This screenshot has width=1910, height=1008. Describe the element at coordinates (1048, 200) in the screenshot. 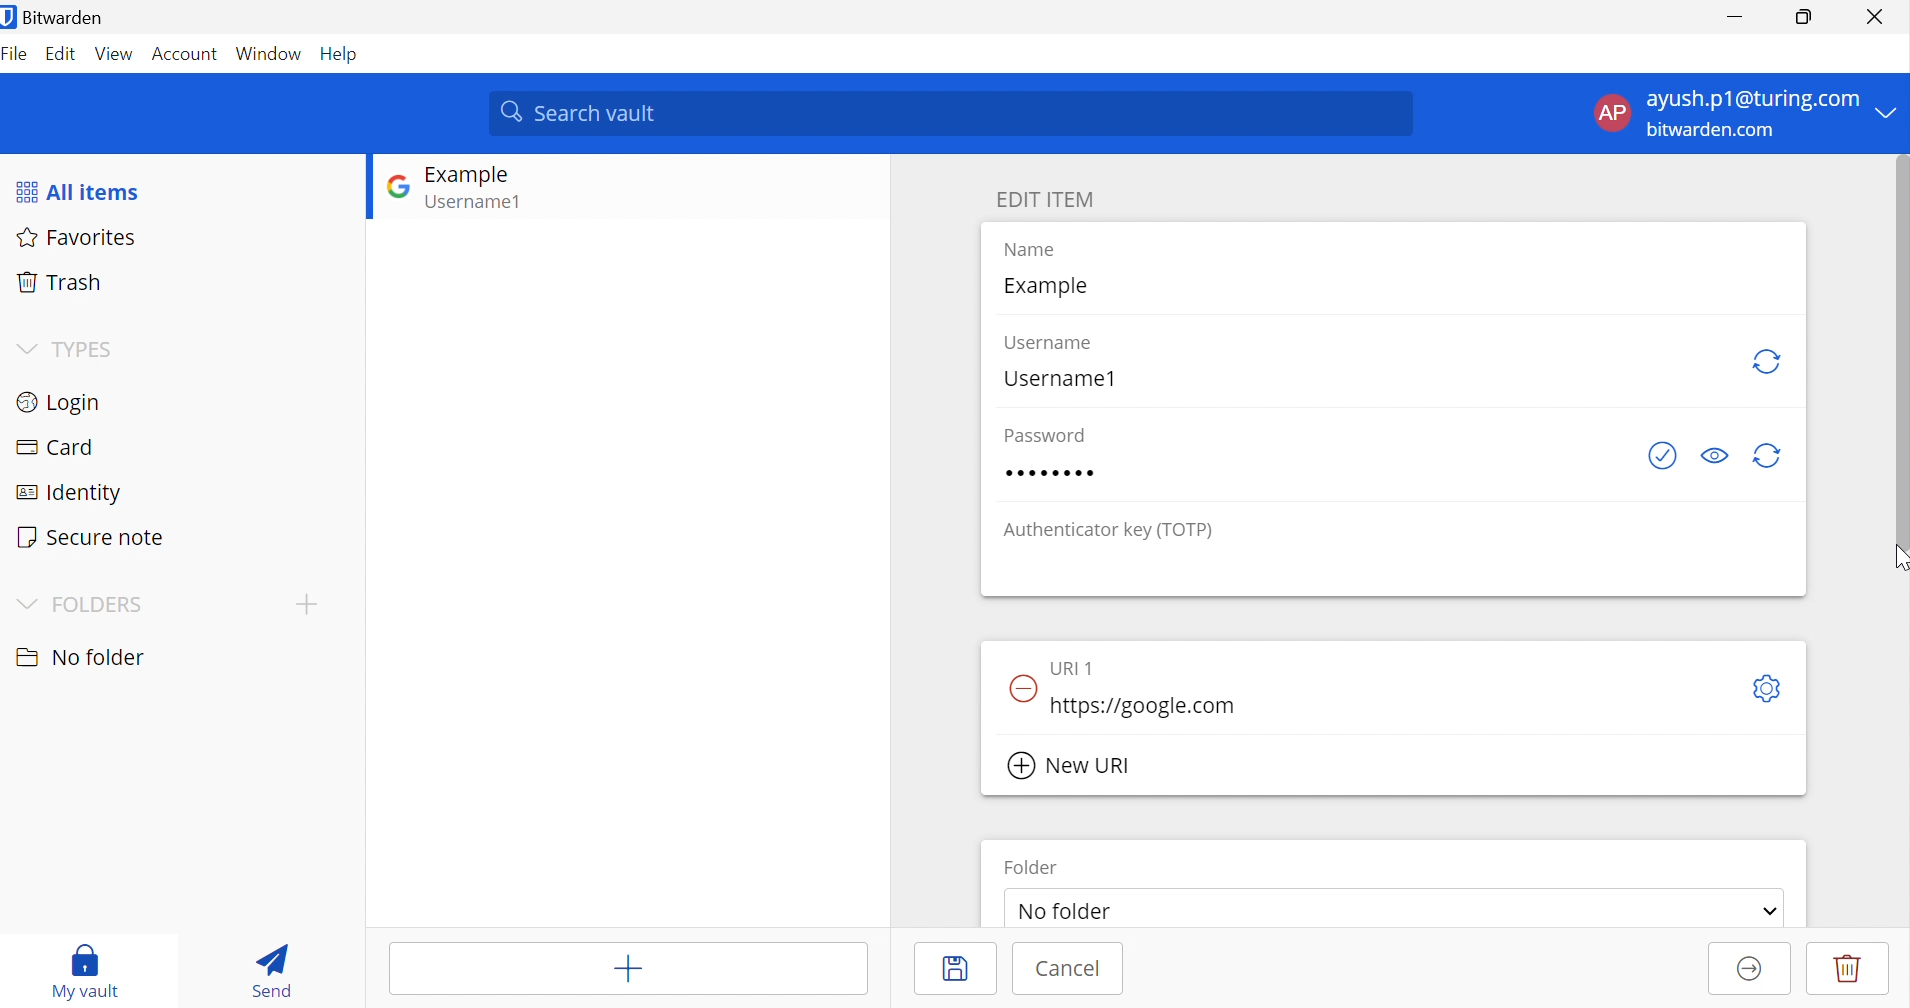

I see `EDIT ITEM` at that location.